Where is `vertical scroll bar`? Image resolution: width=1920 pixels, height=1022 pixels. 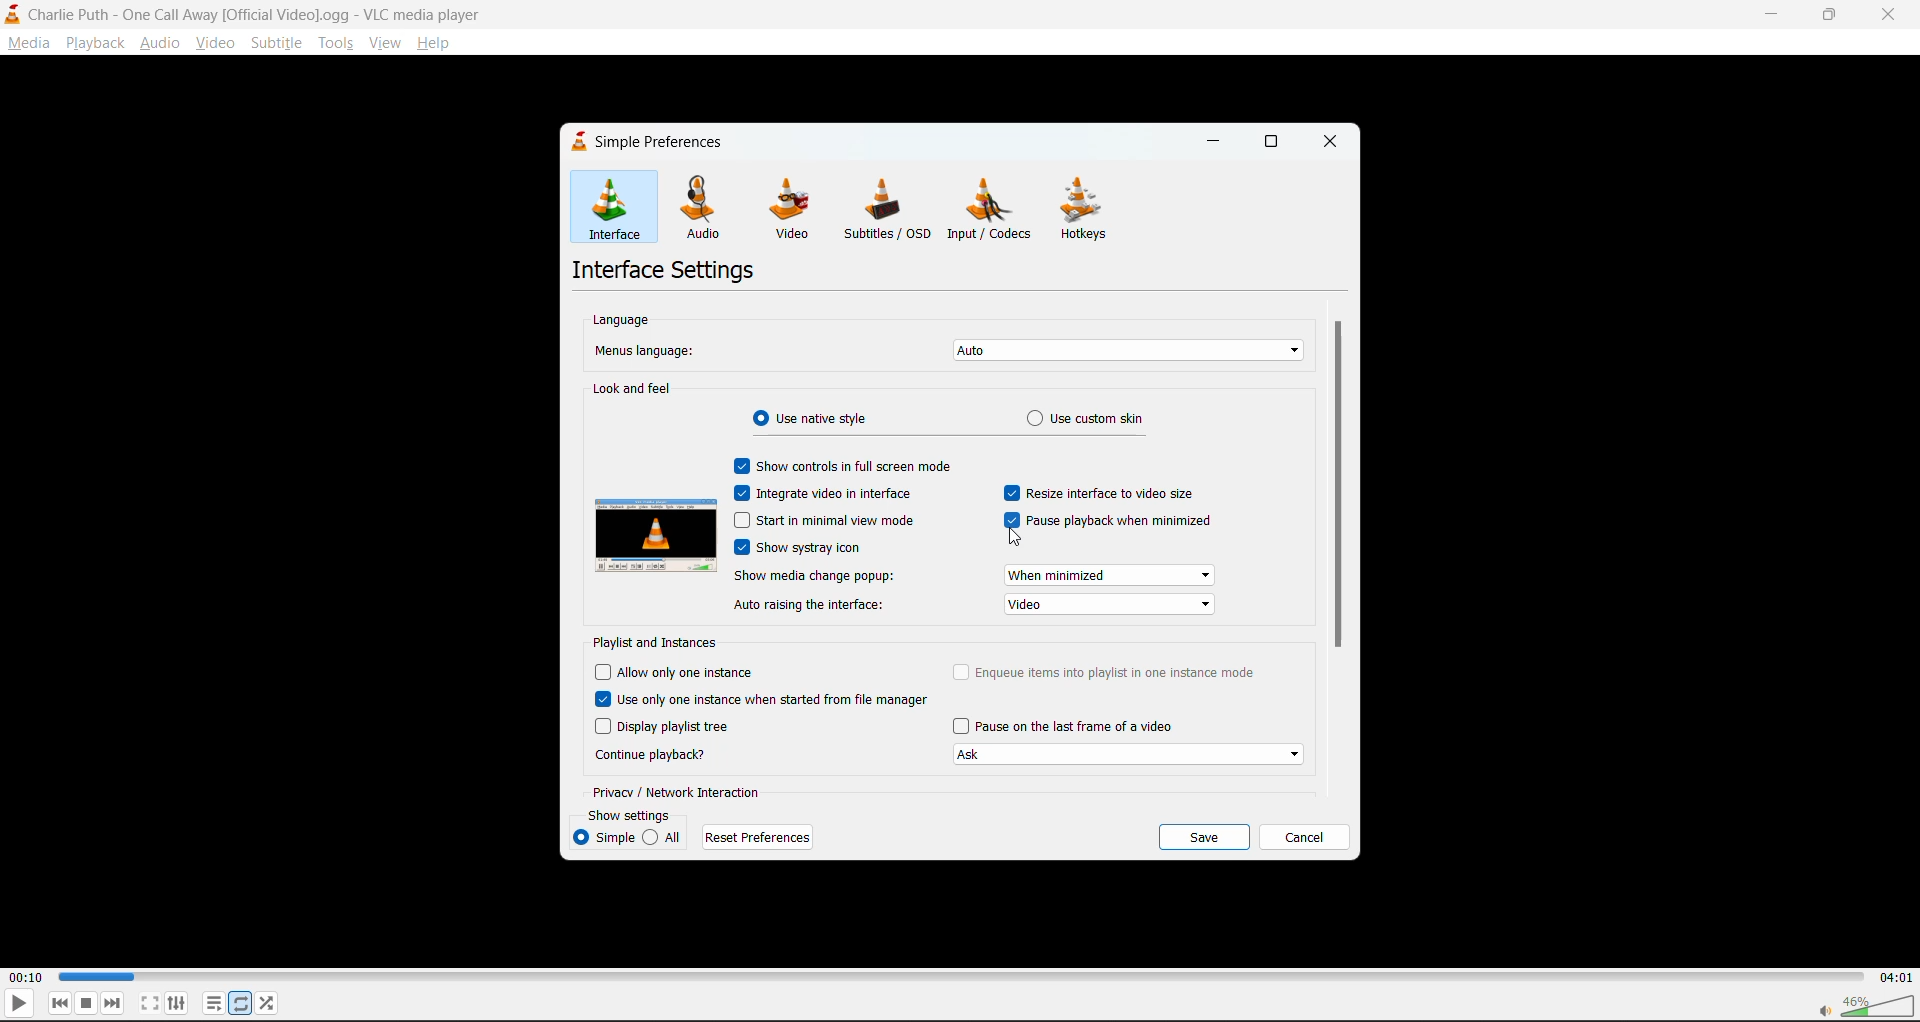
vertical scroll bar is located at coordinates (1341, 484).